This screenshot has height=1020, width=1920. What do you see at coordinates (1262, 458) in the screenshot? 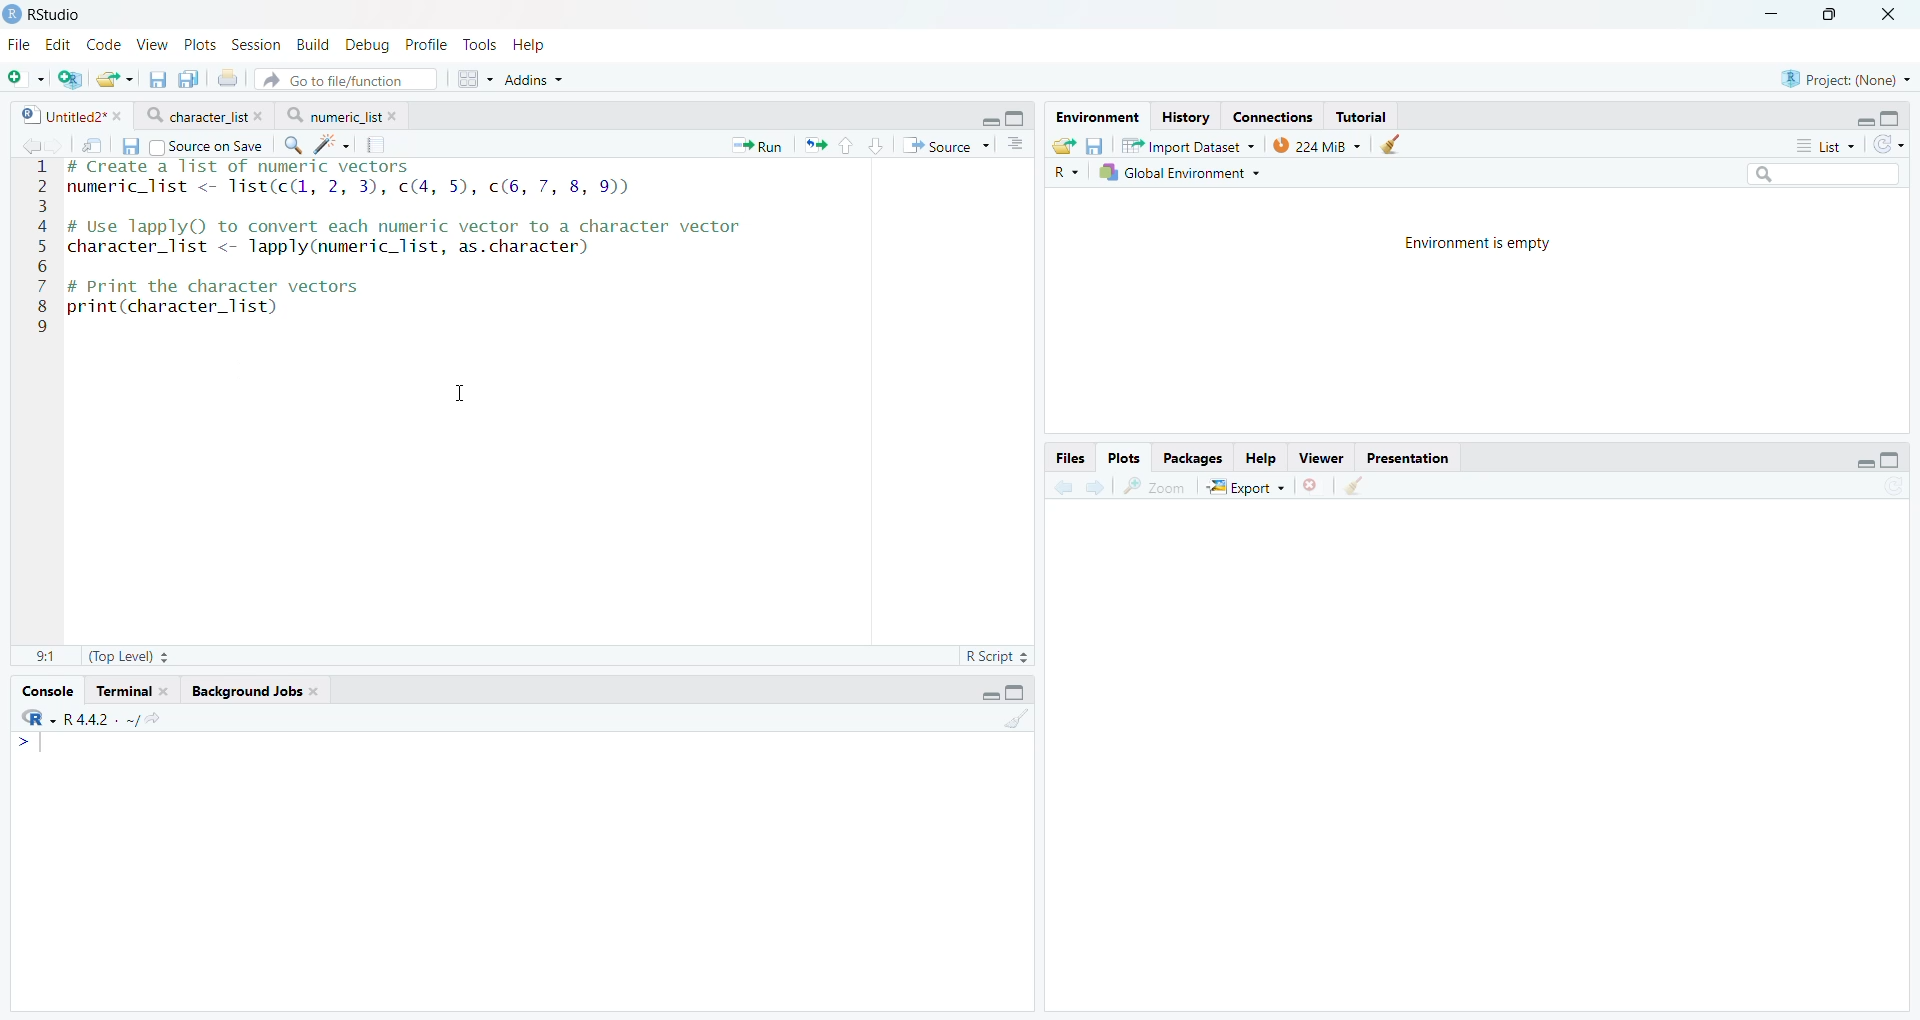
I see `Help` at bounding box center [1262, 458].